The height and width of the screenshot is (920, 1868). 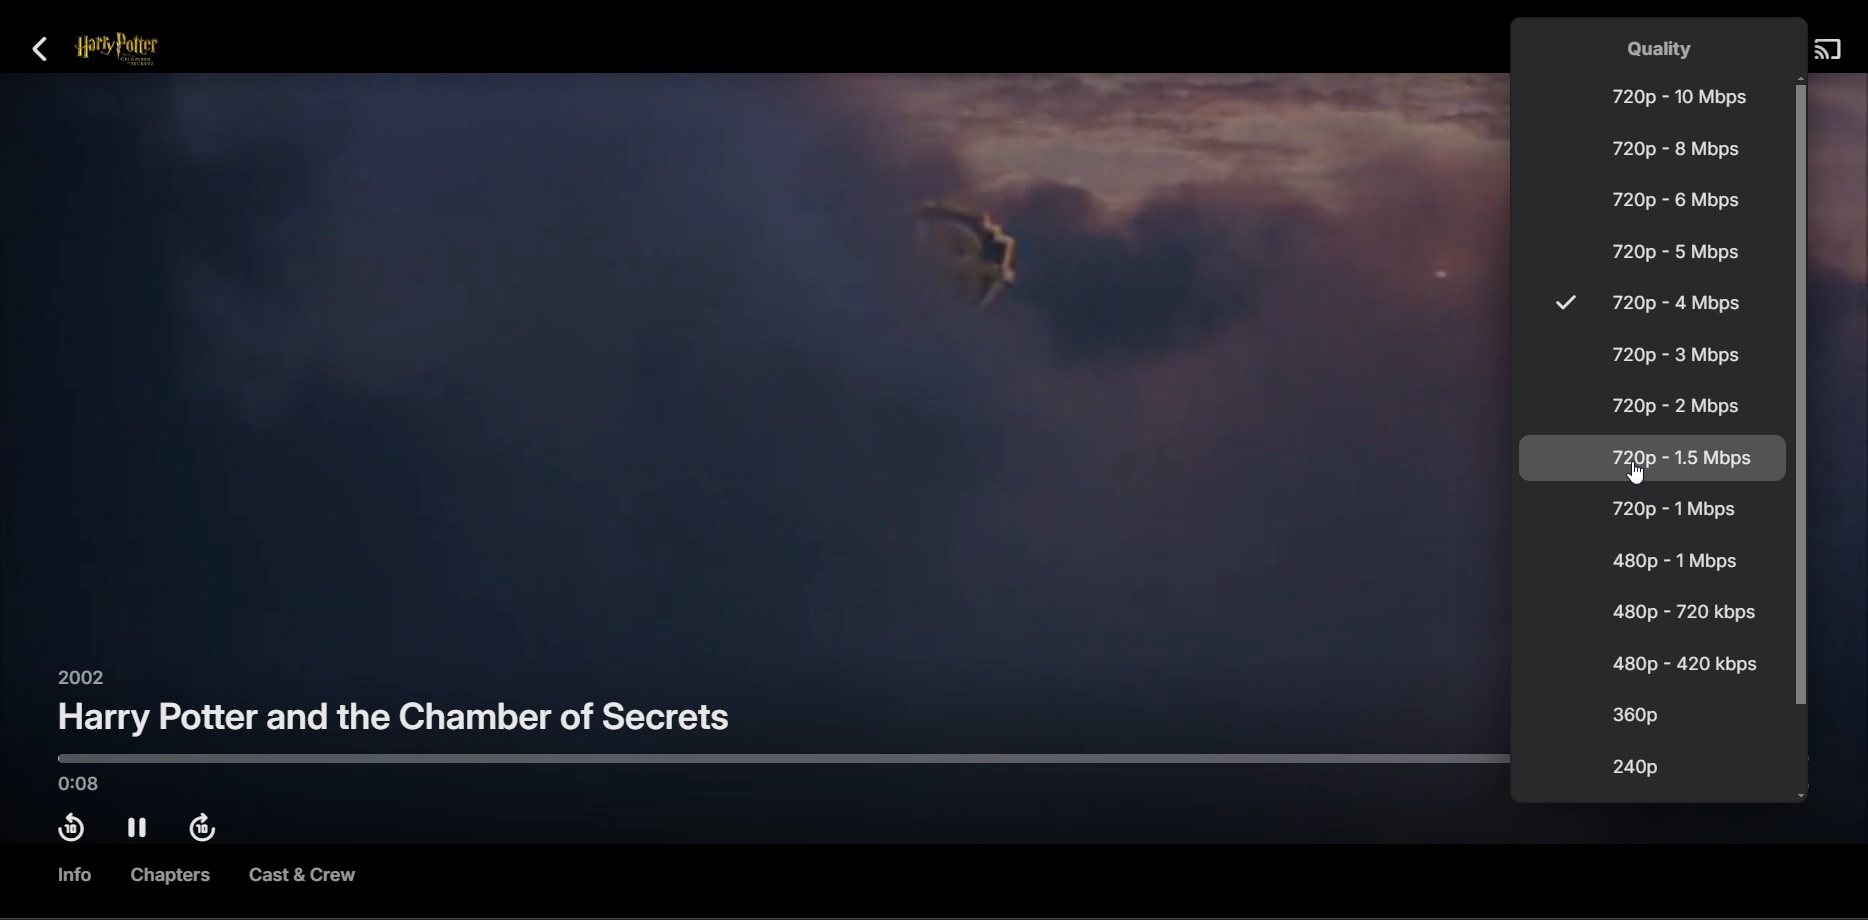 What do you see at coordinates (140, 829) in the screenshot?
I see `Play/Pause` at bounding box center [140, 829].